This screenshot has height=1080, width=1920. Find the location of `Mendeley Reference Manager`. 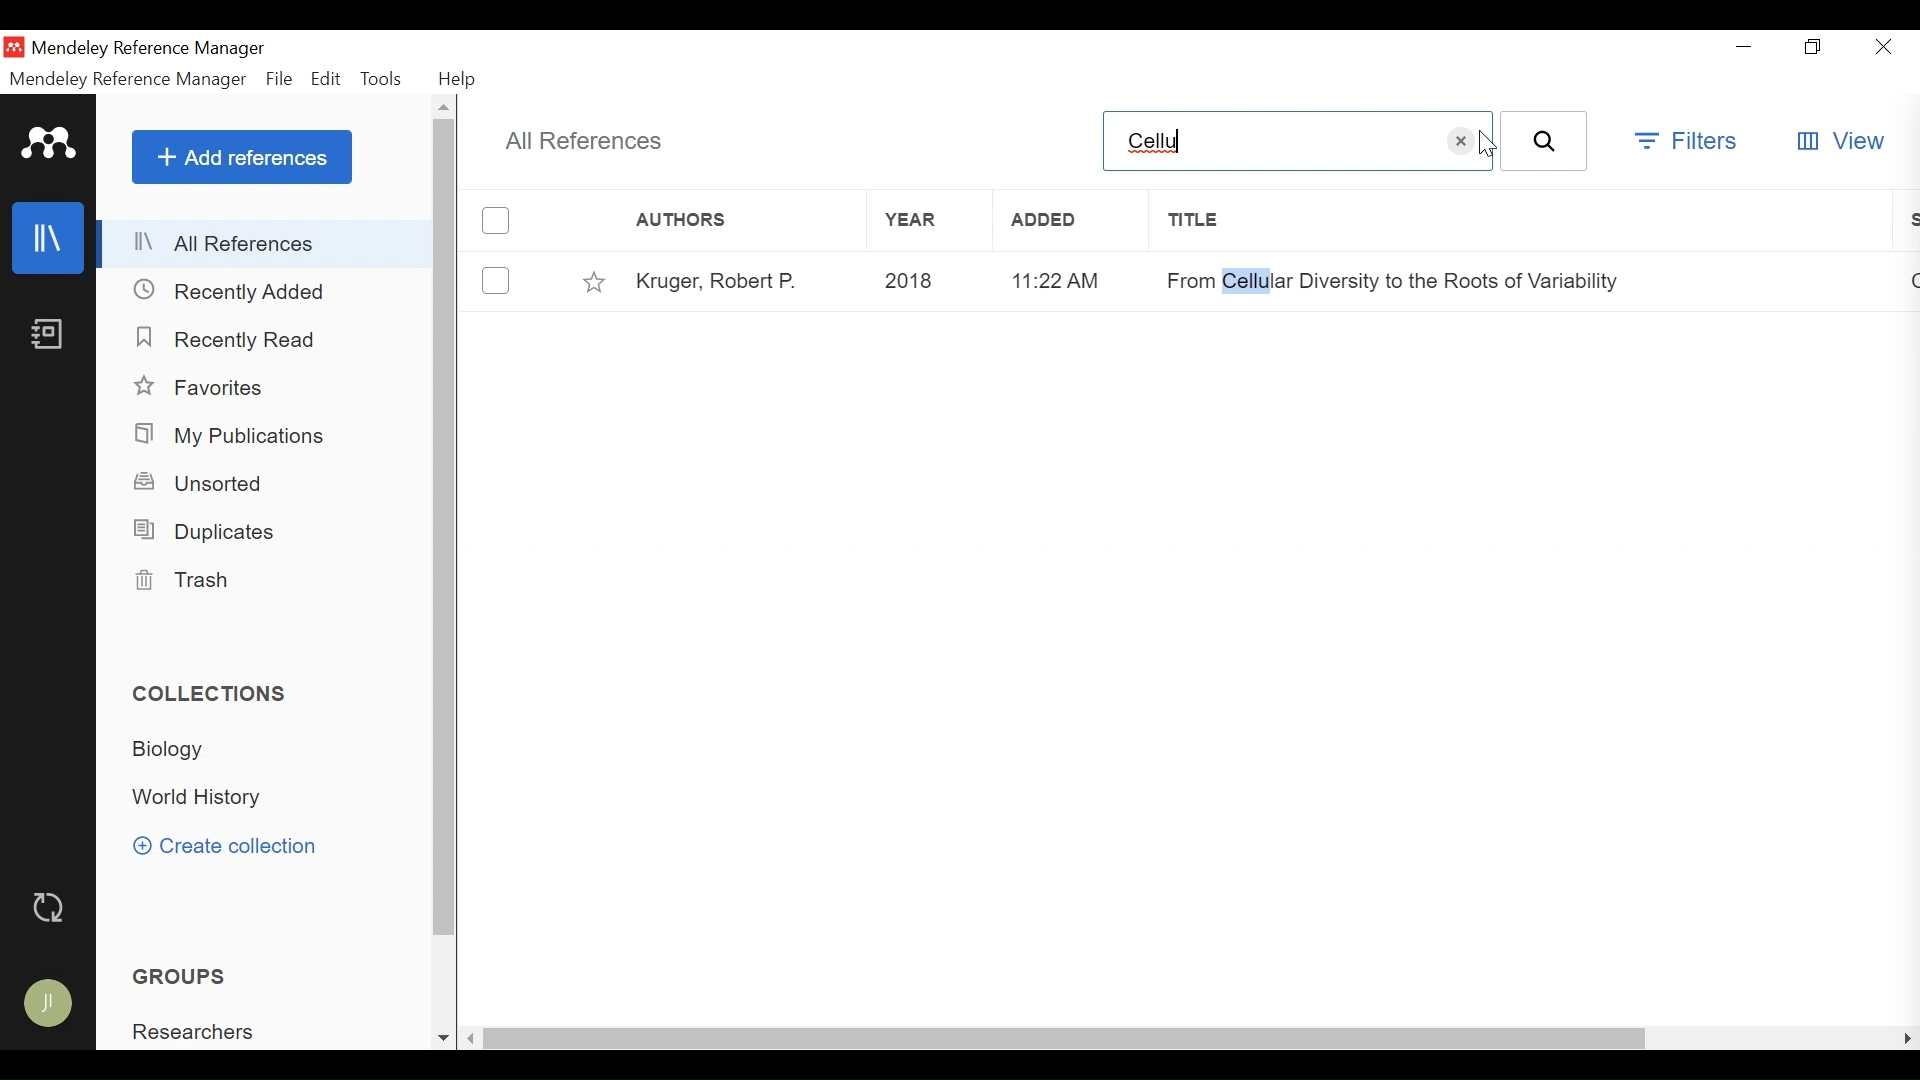

Mendeley Reference Manager is located at coordinates (128, 80).